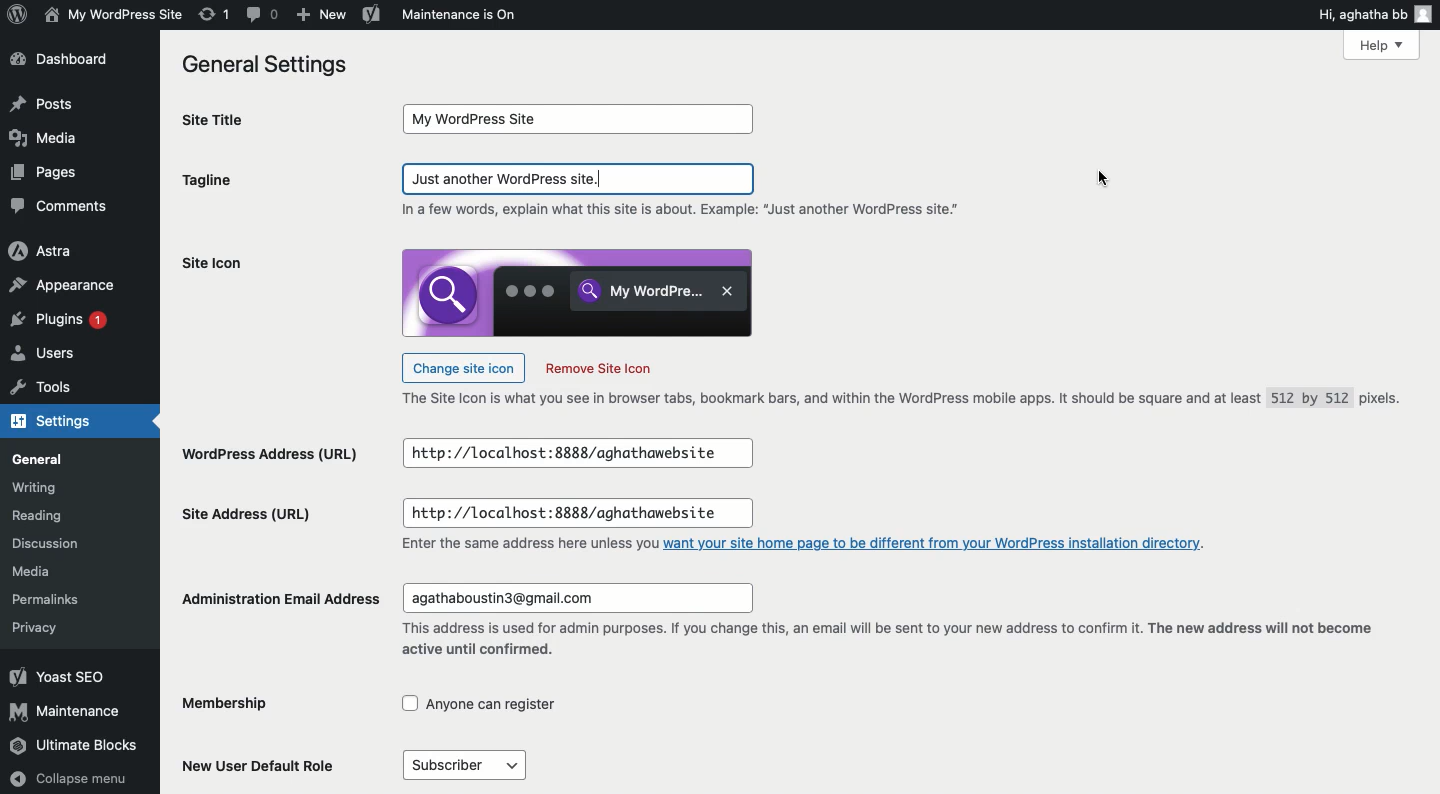 Image resolution: width=1440 pixels, height=794 pixels. I want to click on Change, so click(463, 366).